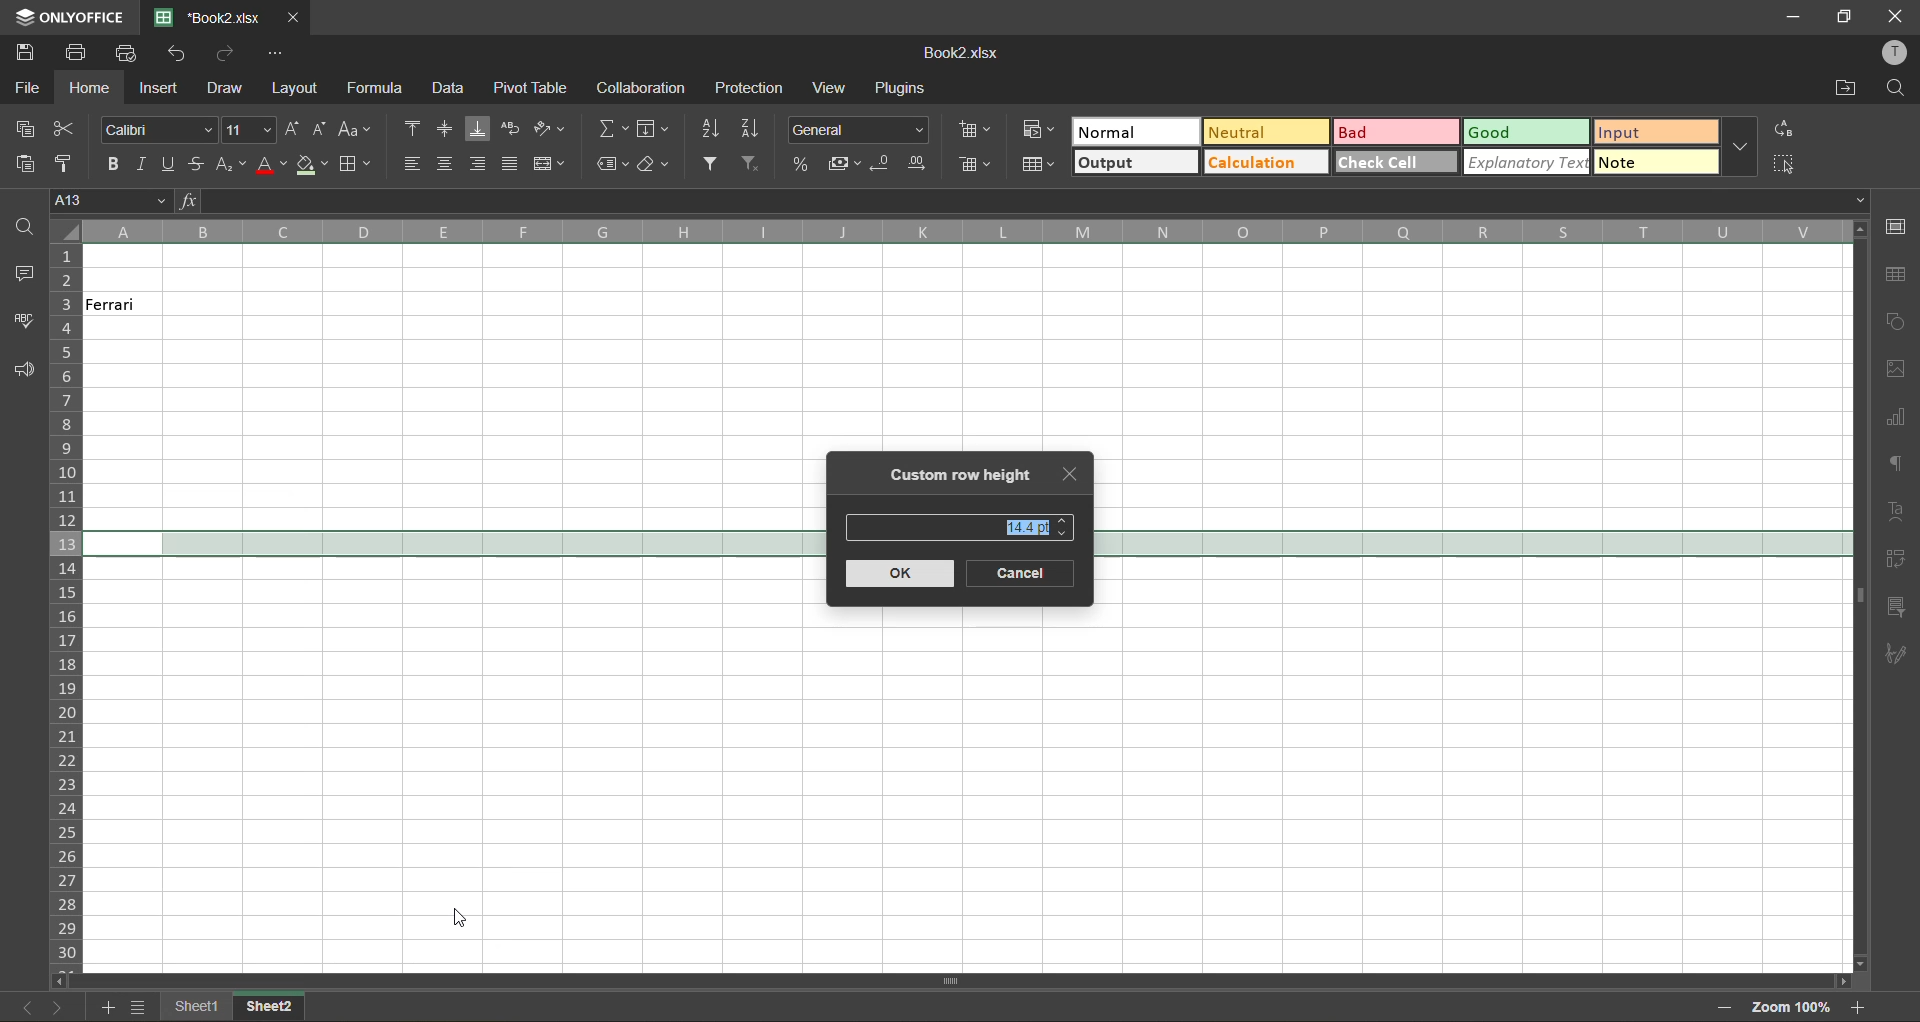 The width and height of the screenshot is (1920, 1022). Describe the element at coordinates (719, 129) in the screenshot. I see `sort ascending` at that location.